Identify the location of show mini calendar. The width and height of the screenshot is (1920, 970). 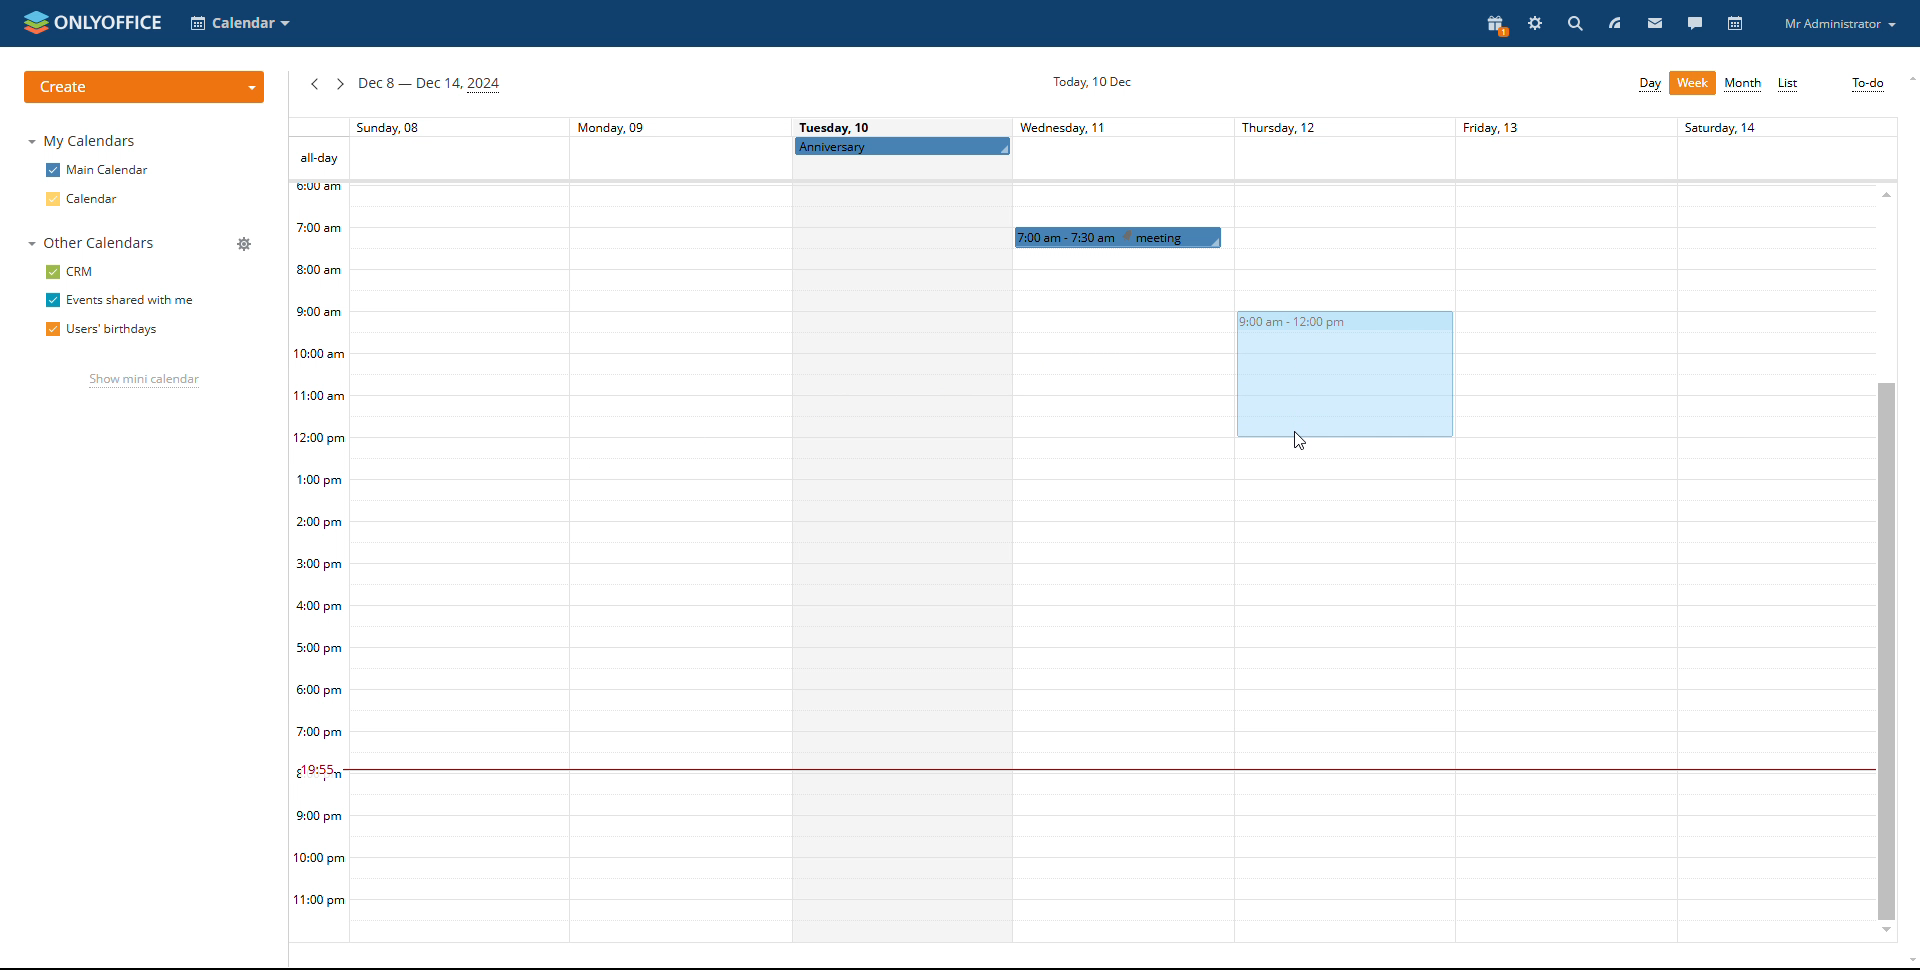
(140, 383).